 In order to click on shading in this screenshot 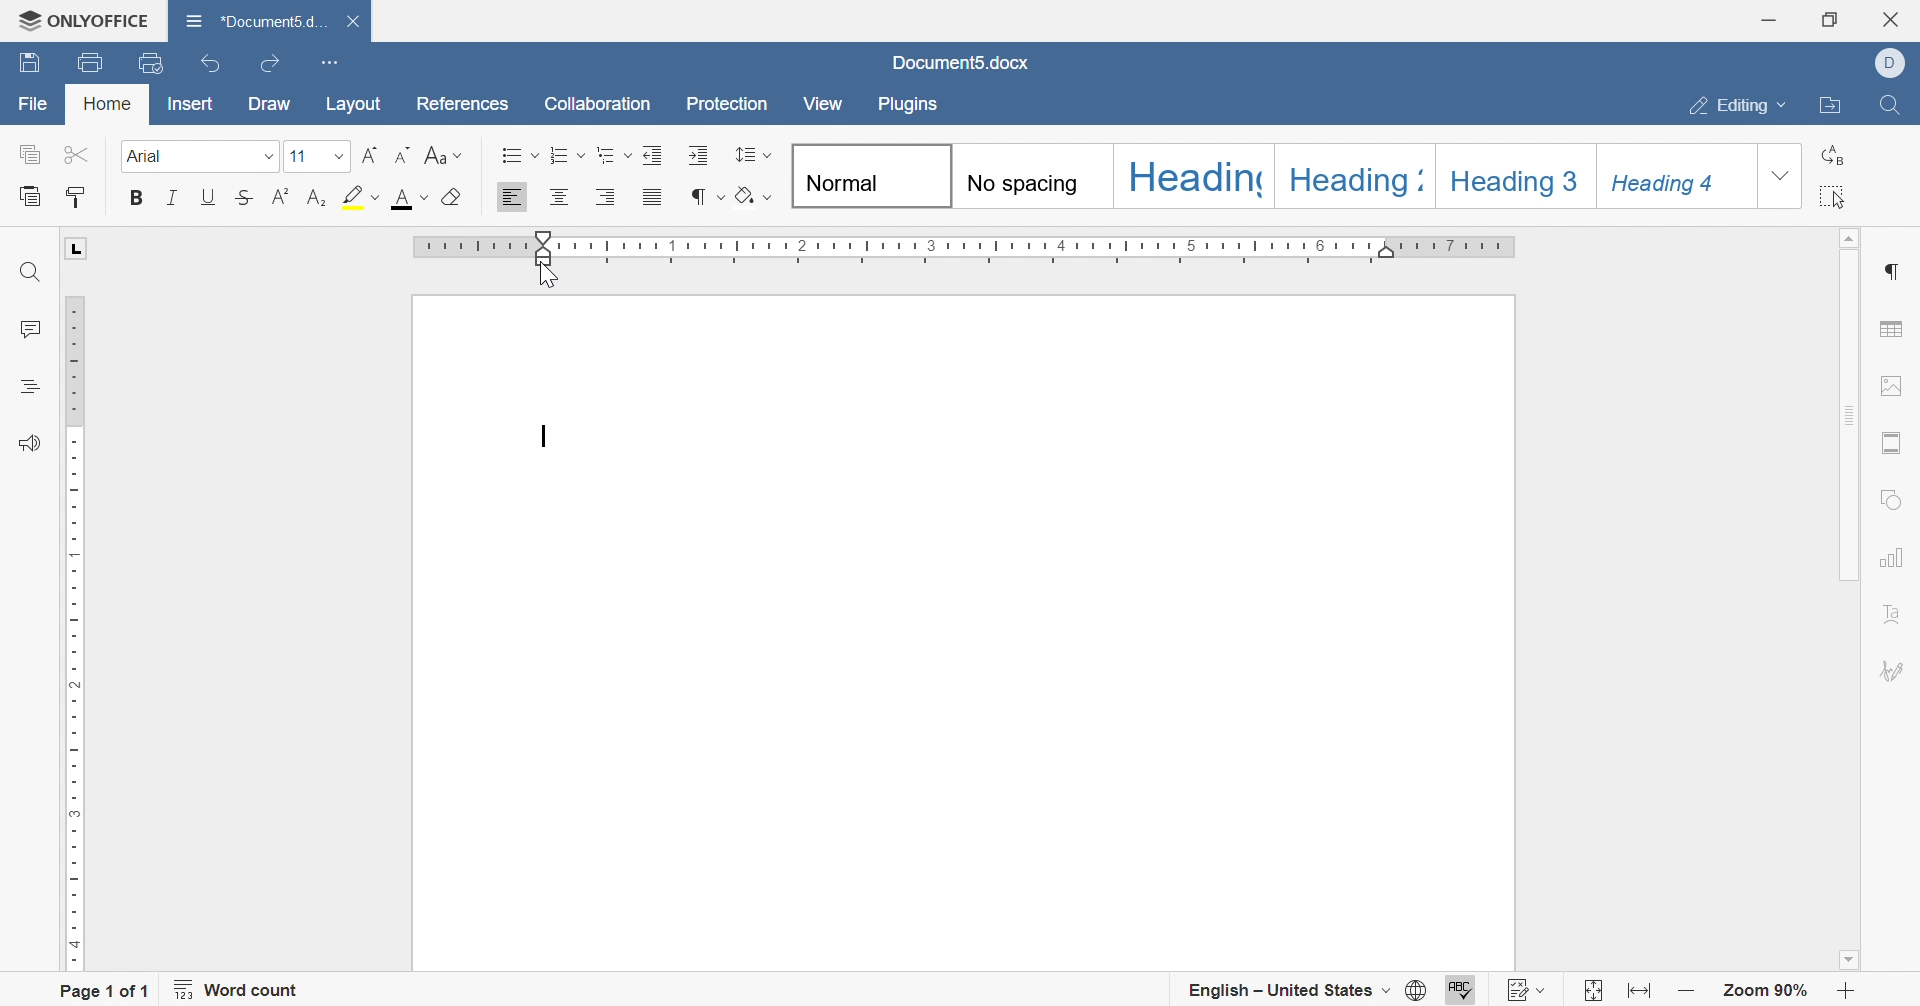, I will do `click(757, 199)`.